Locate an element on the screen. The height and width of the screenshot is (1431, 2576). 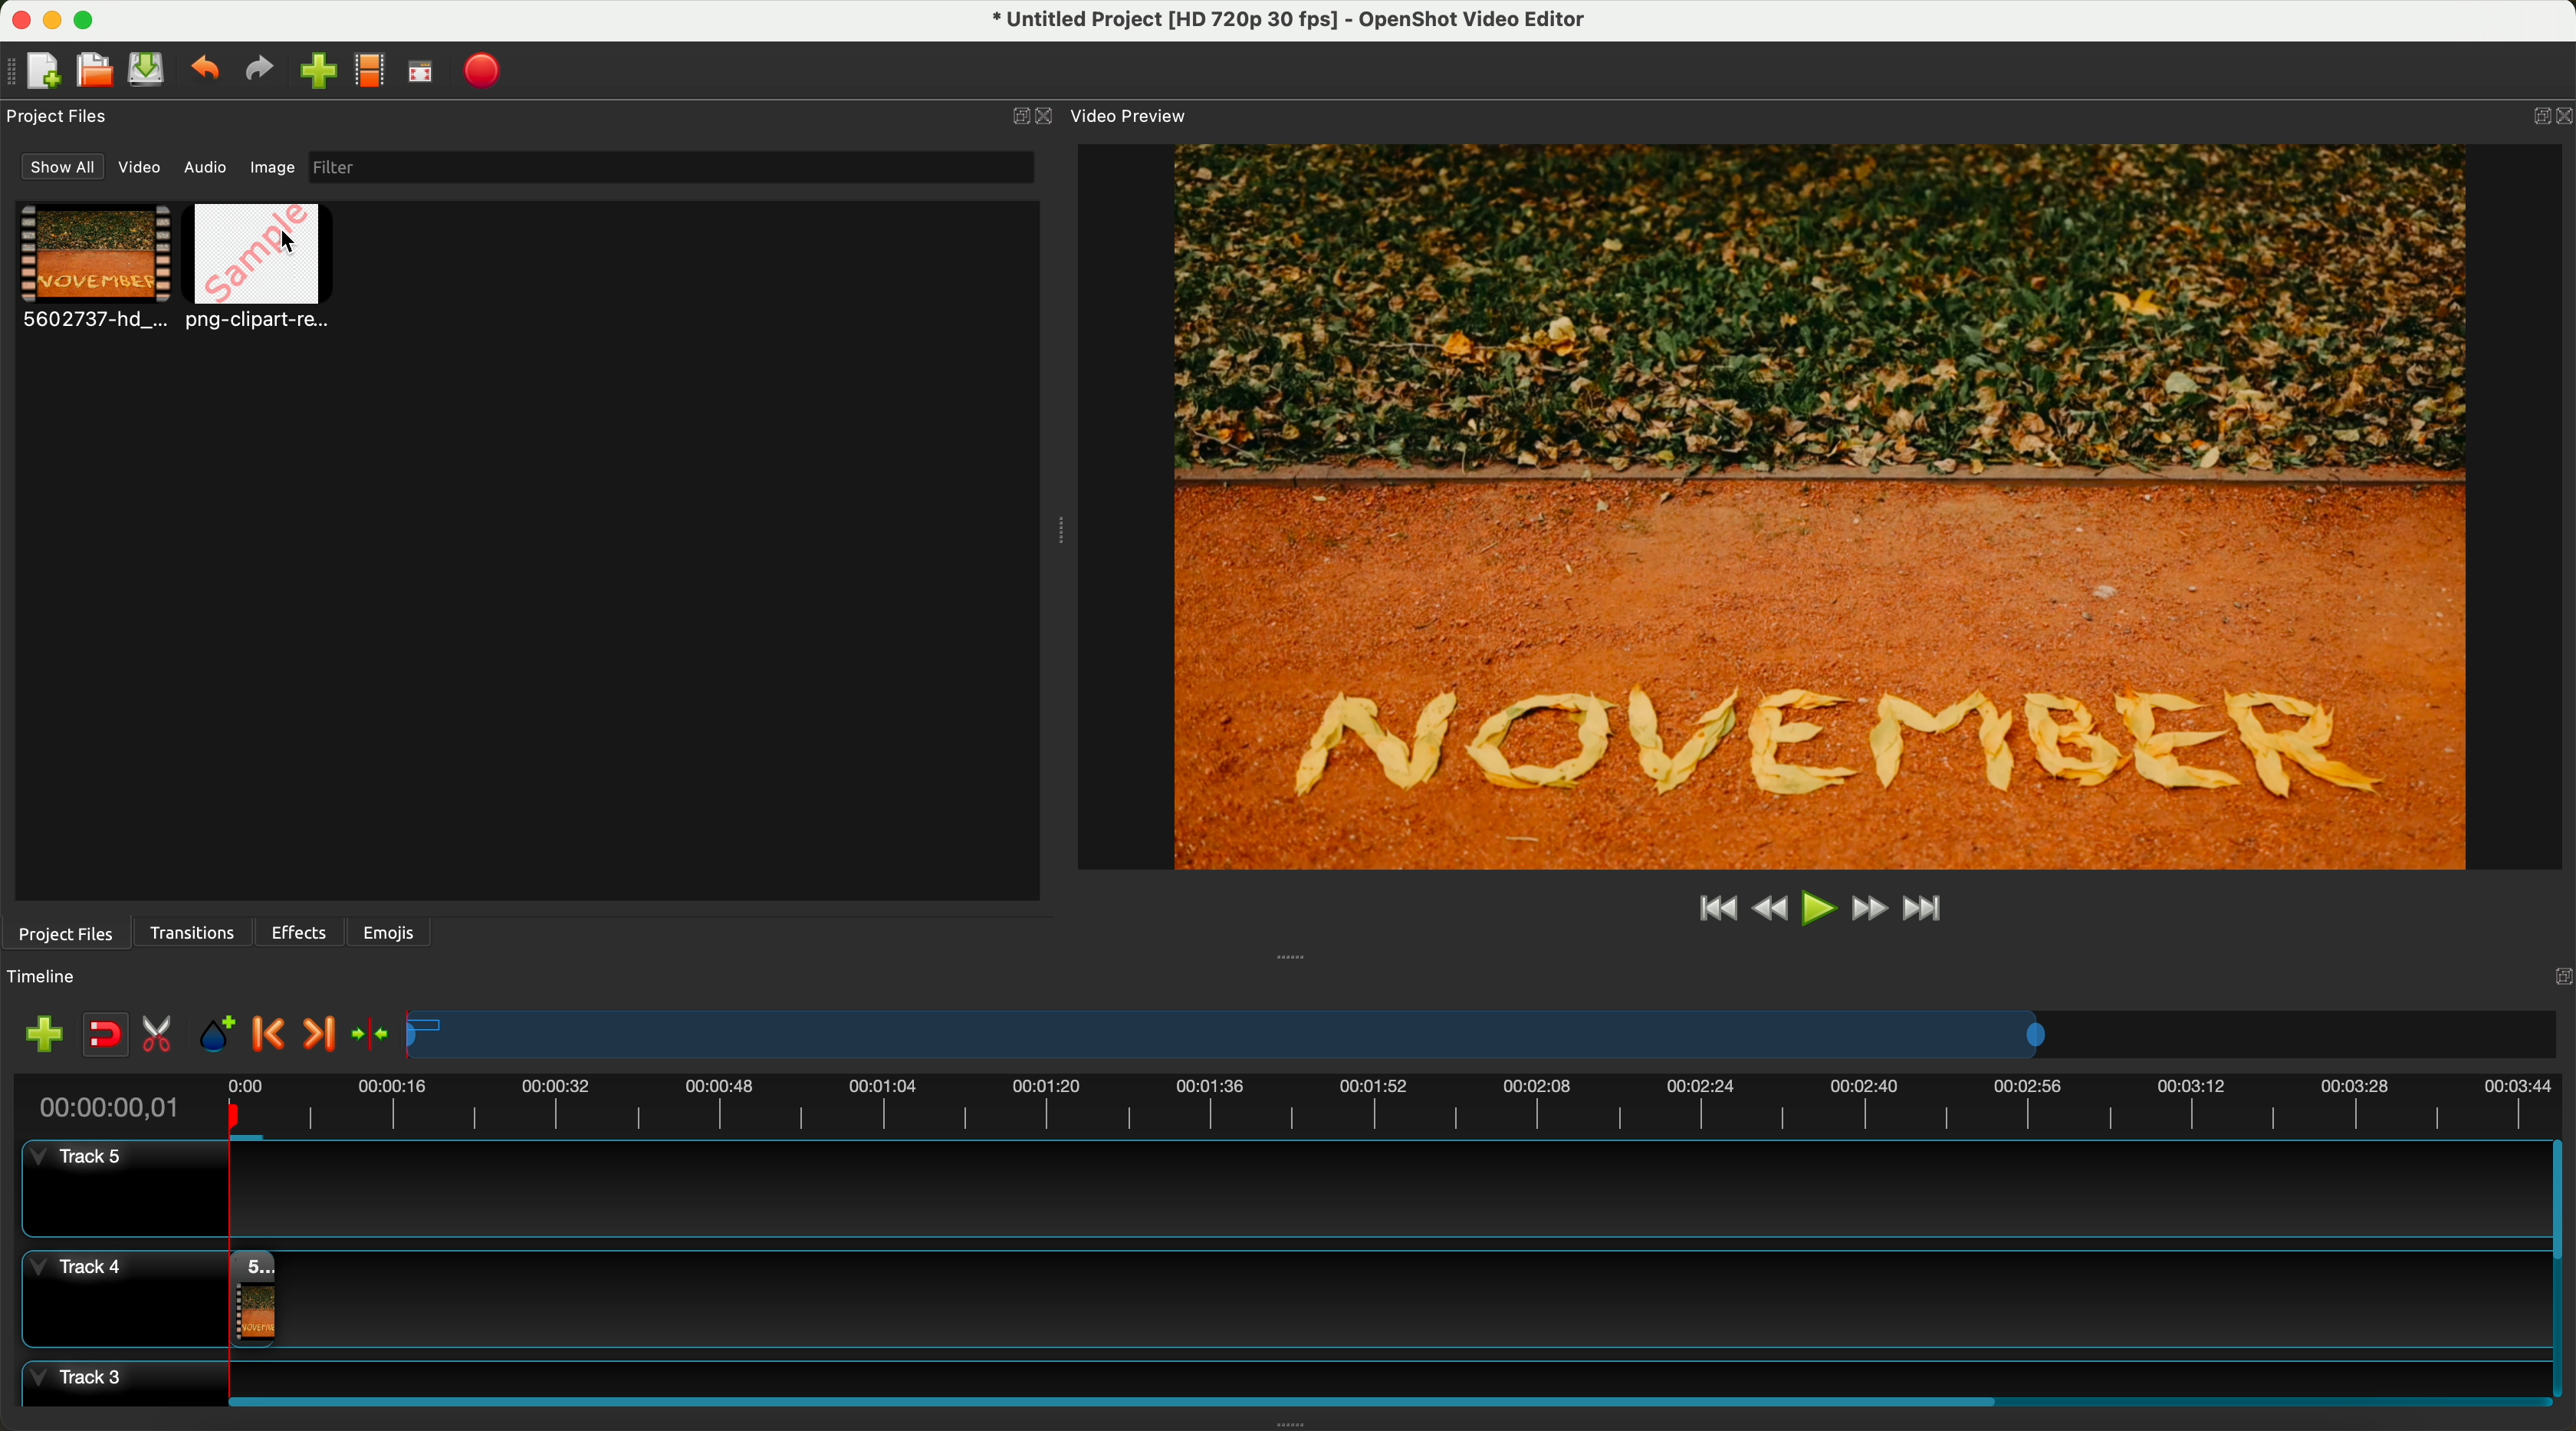
transitions is located at coordinates (195, 933).